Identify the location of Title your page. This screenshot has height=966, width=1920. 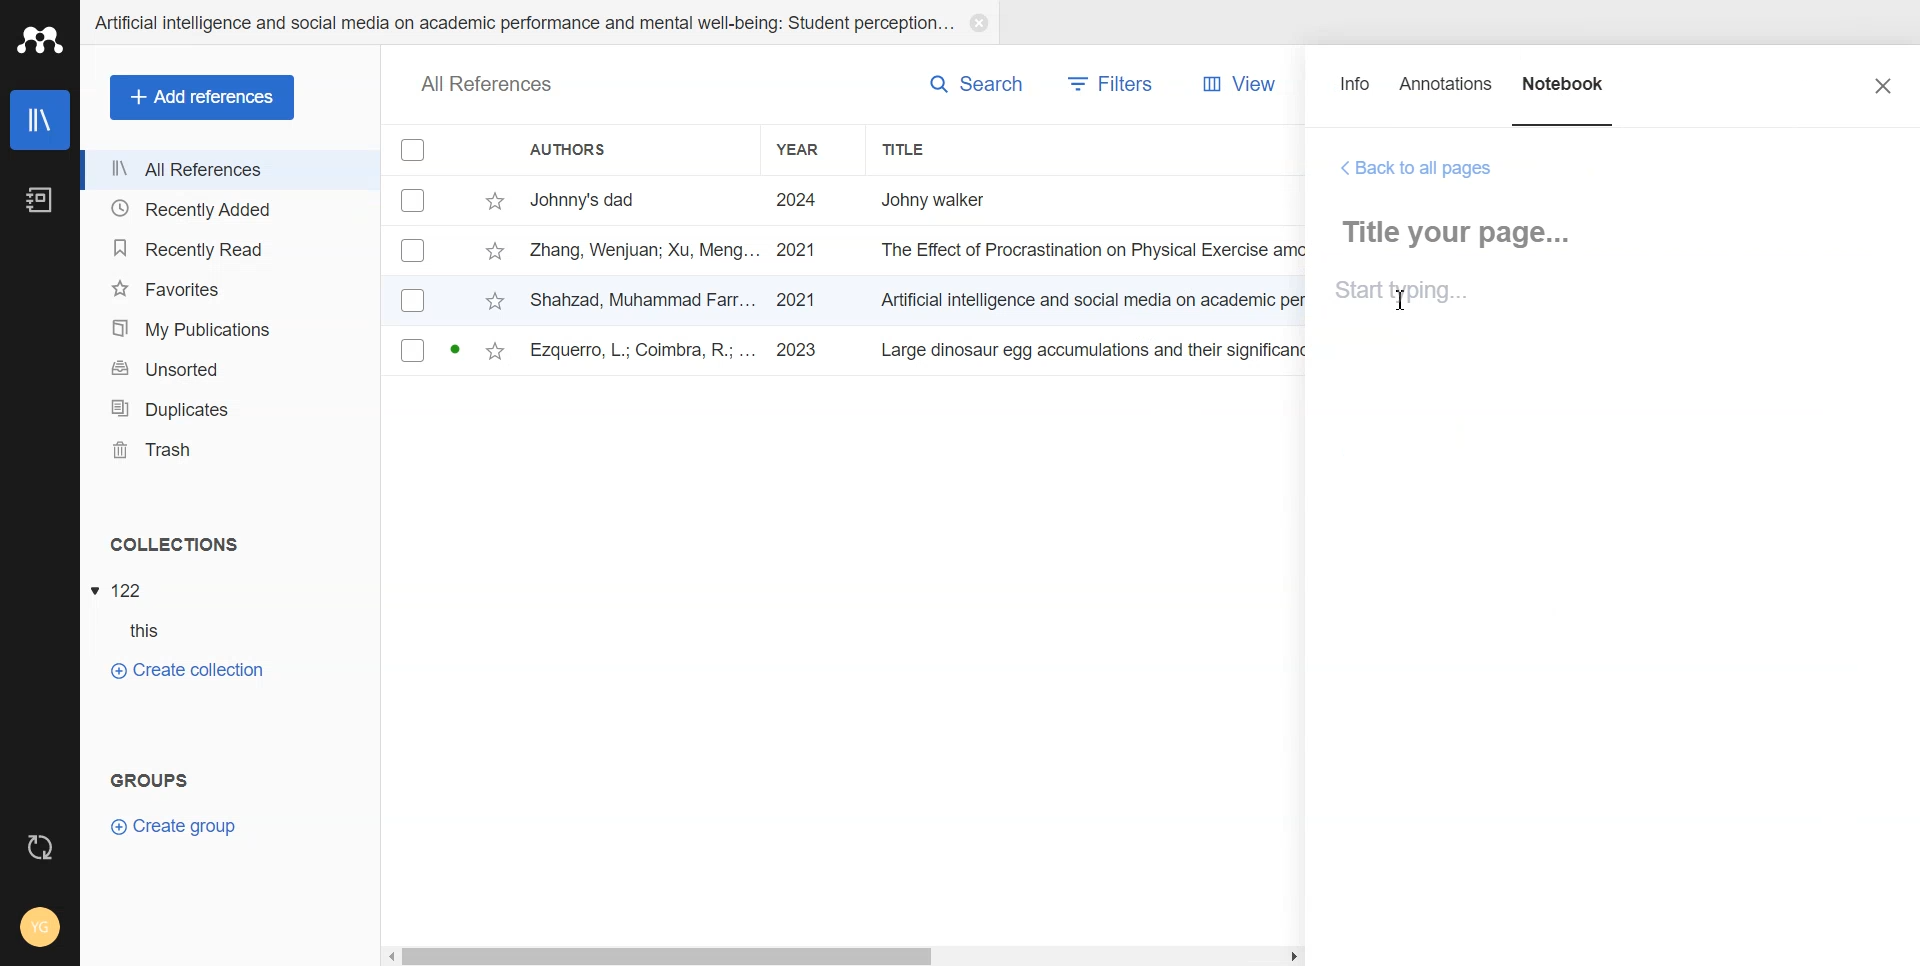
(1465, 232).